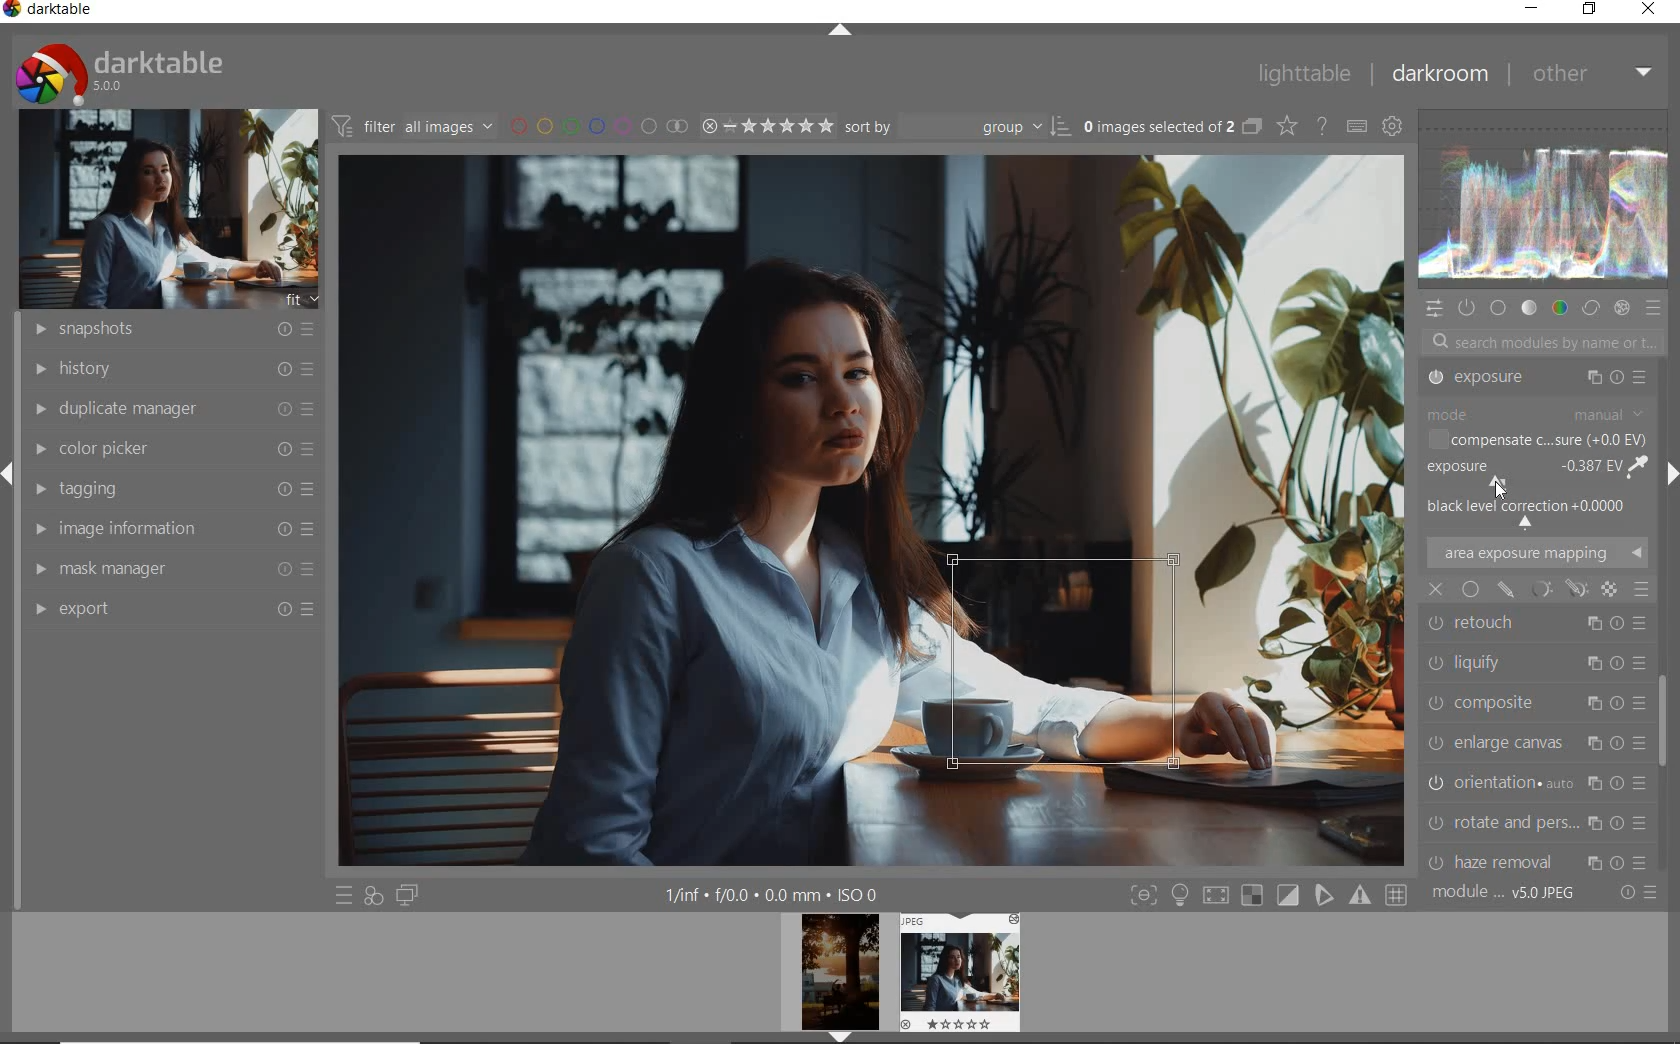  What do you see at coordinates (1546, 856) in the screenshot?
I see `SCALE PIXELS` at bounding box center [1546, 856].